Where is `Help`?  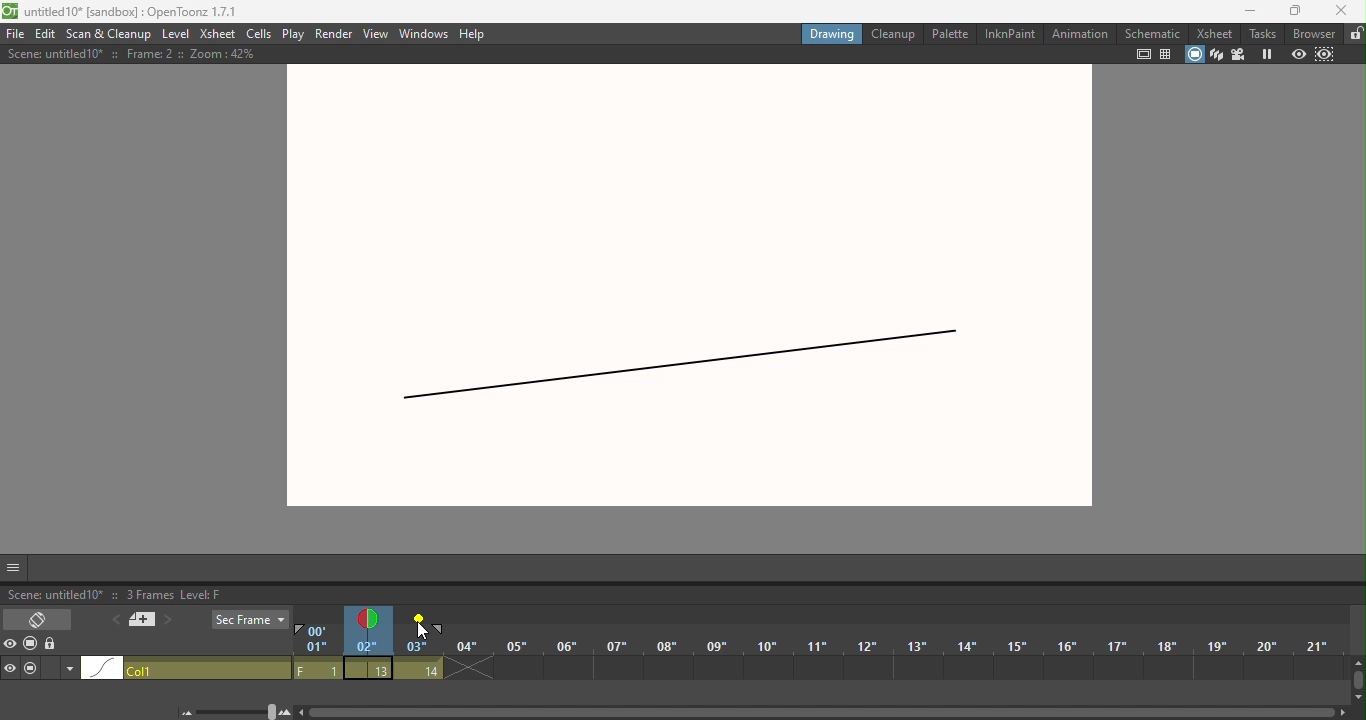 Help is located at coordinates (480, 31).